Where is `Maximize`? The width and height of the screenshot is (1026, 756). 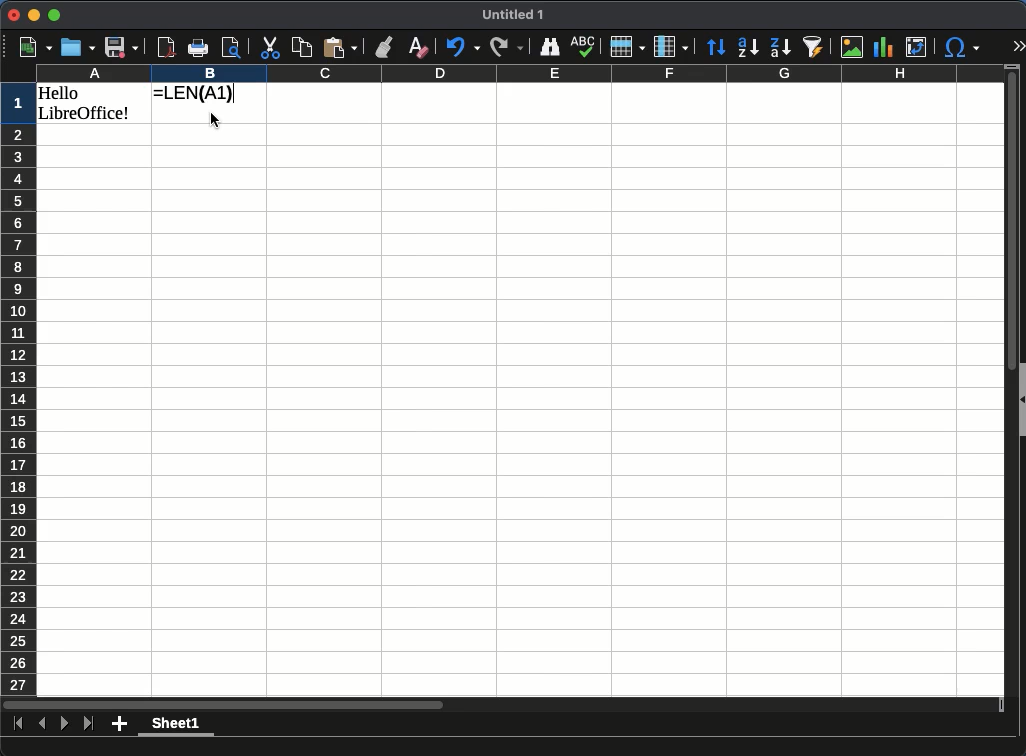 Maximize is located at coordinates (54, 16).